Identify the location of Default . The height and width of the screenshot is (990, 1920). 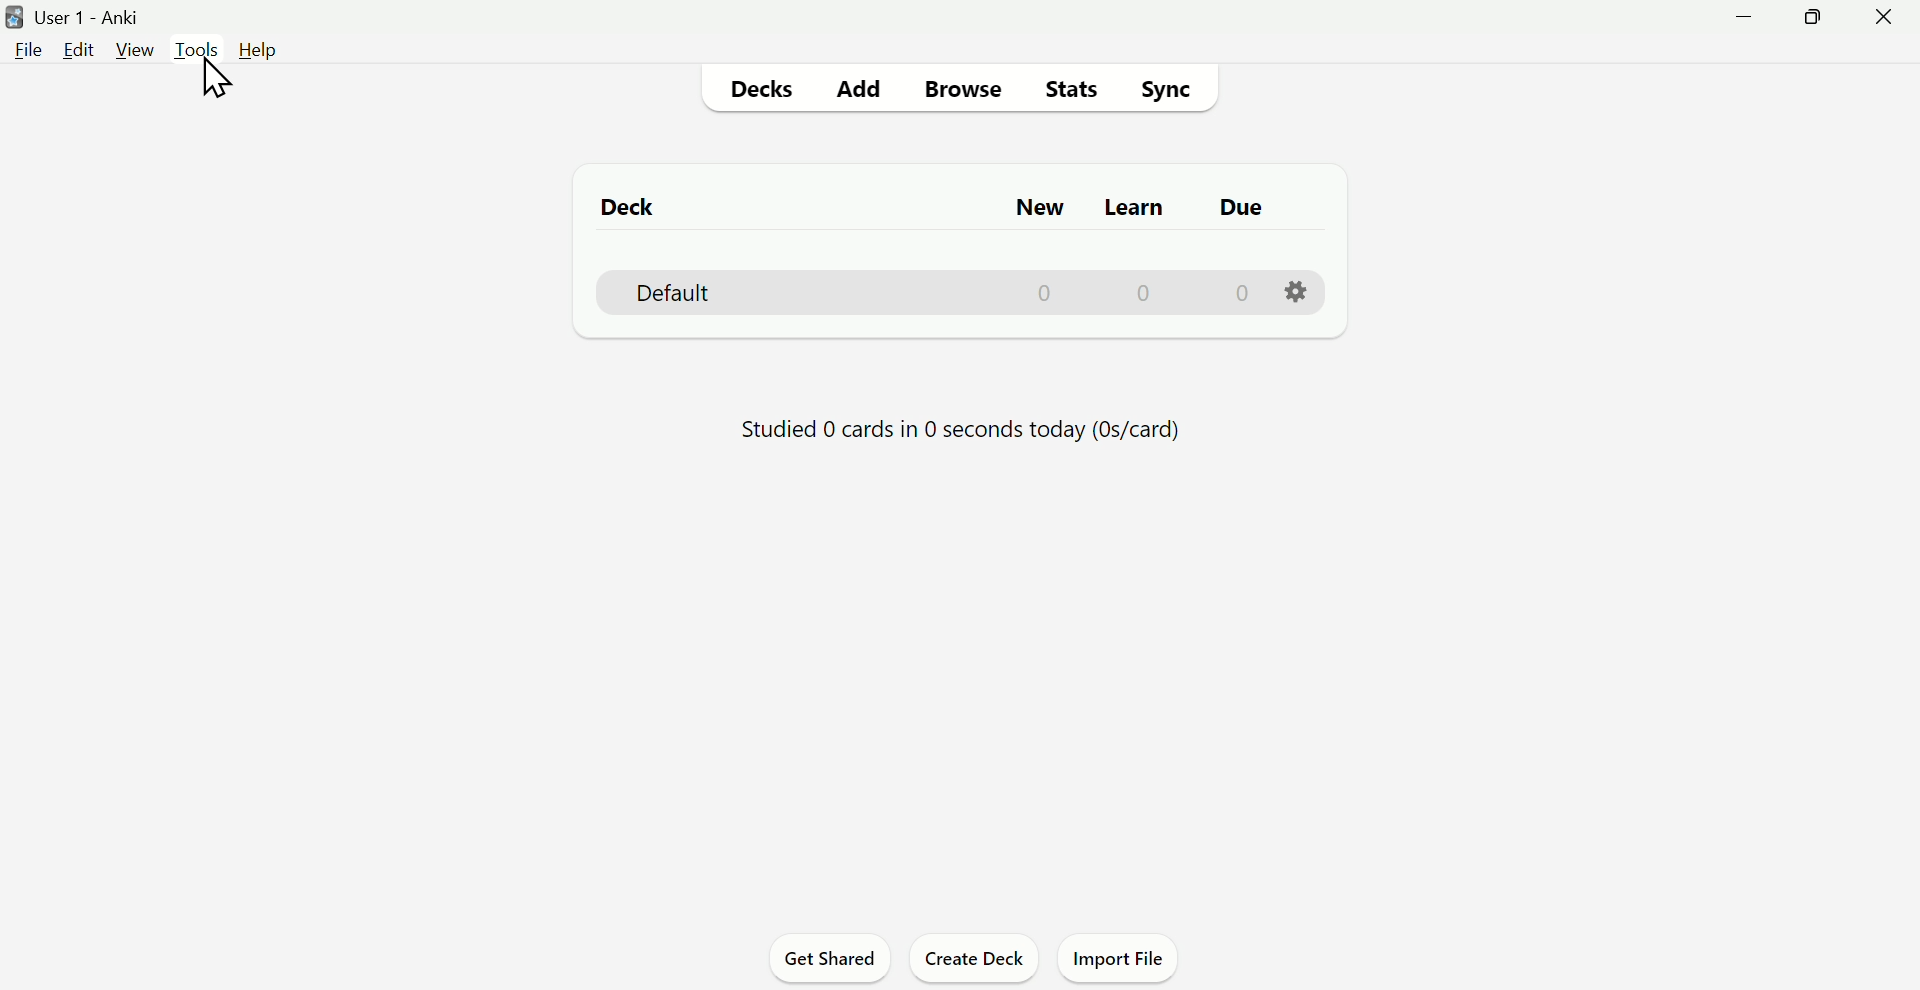
(955, 293).